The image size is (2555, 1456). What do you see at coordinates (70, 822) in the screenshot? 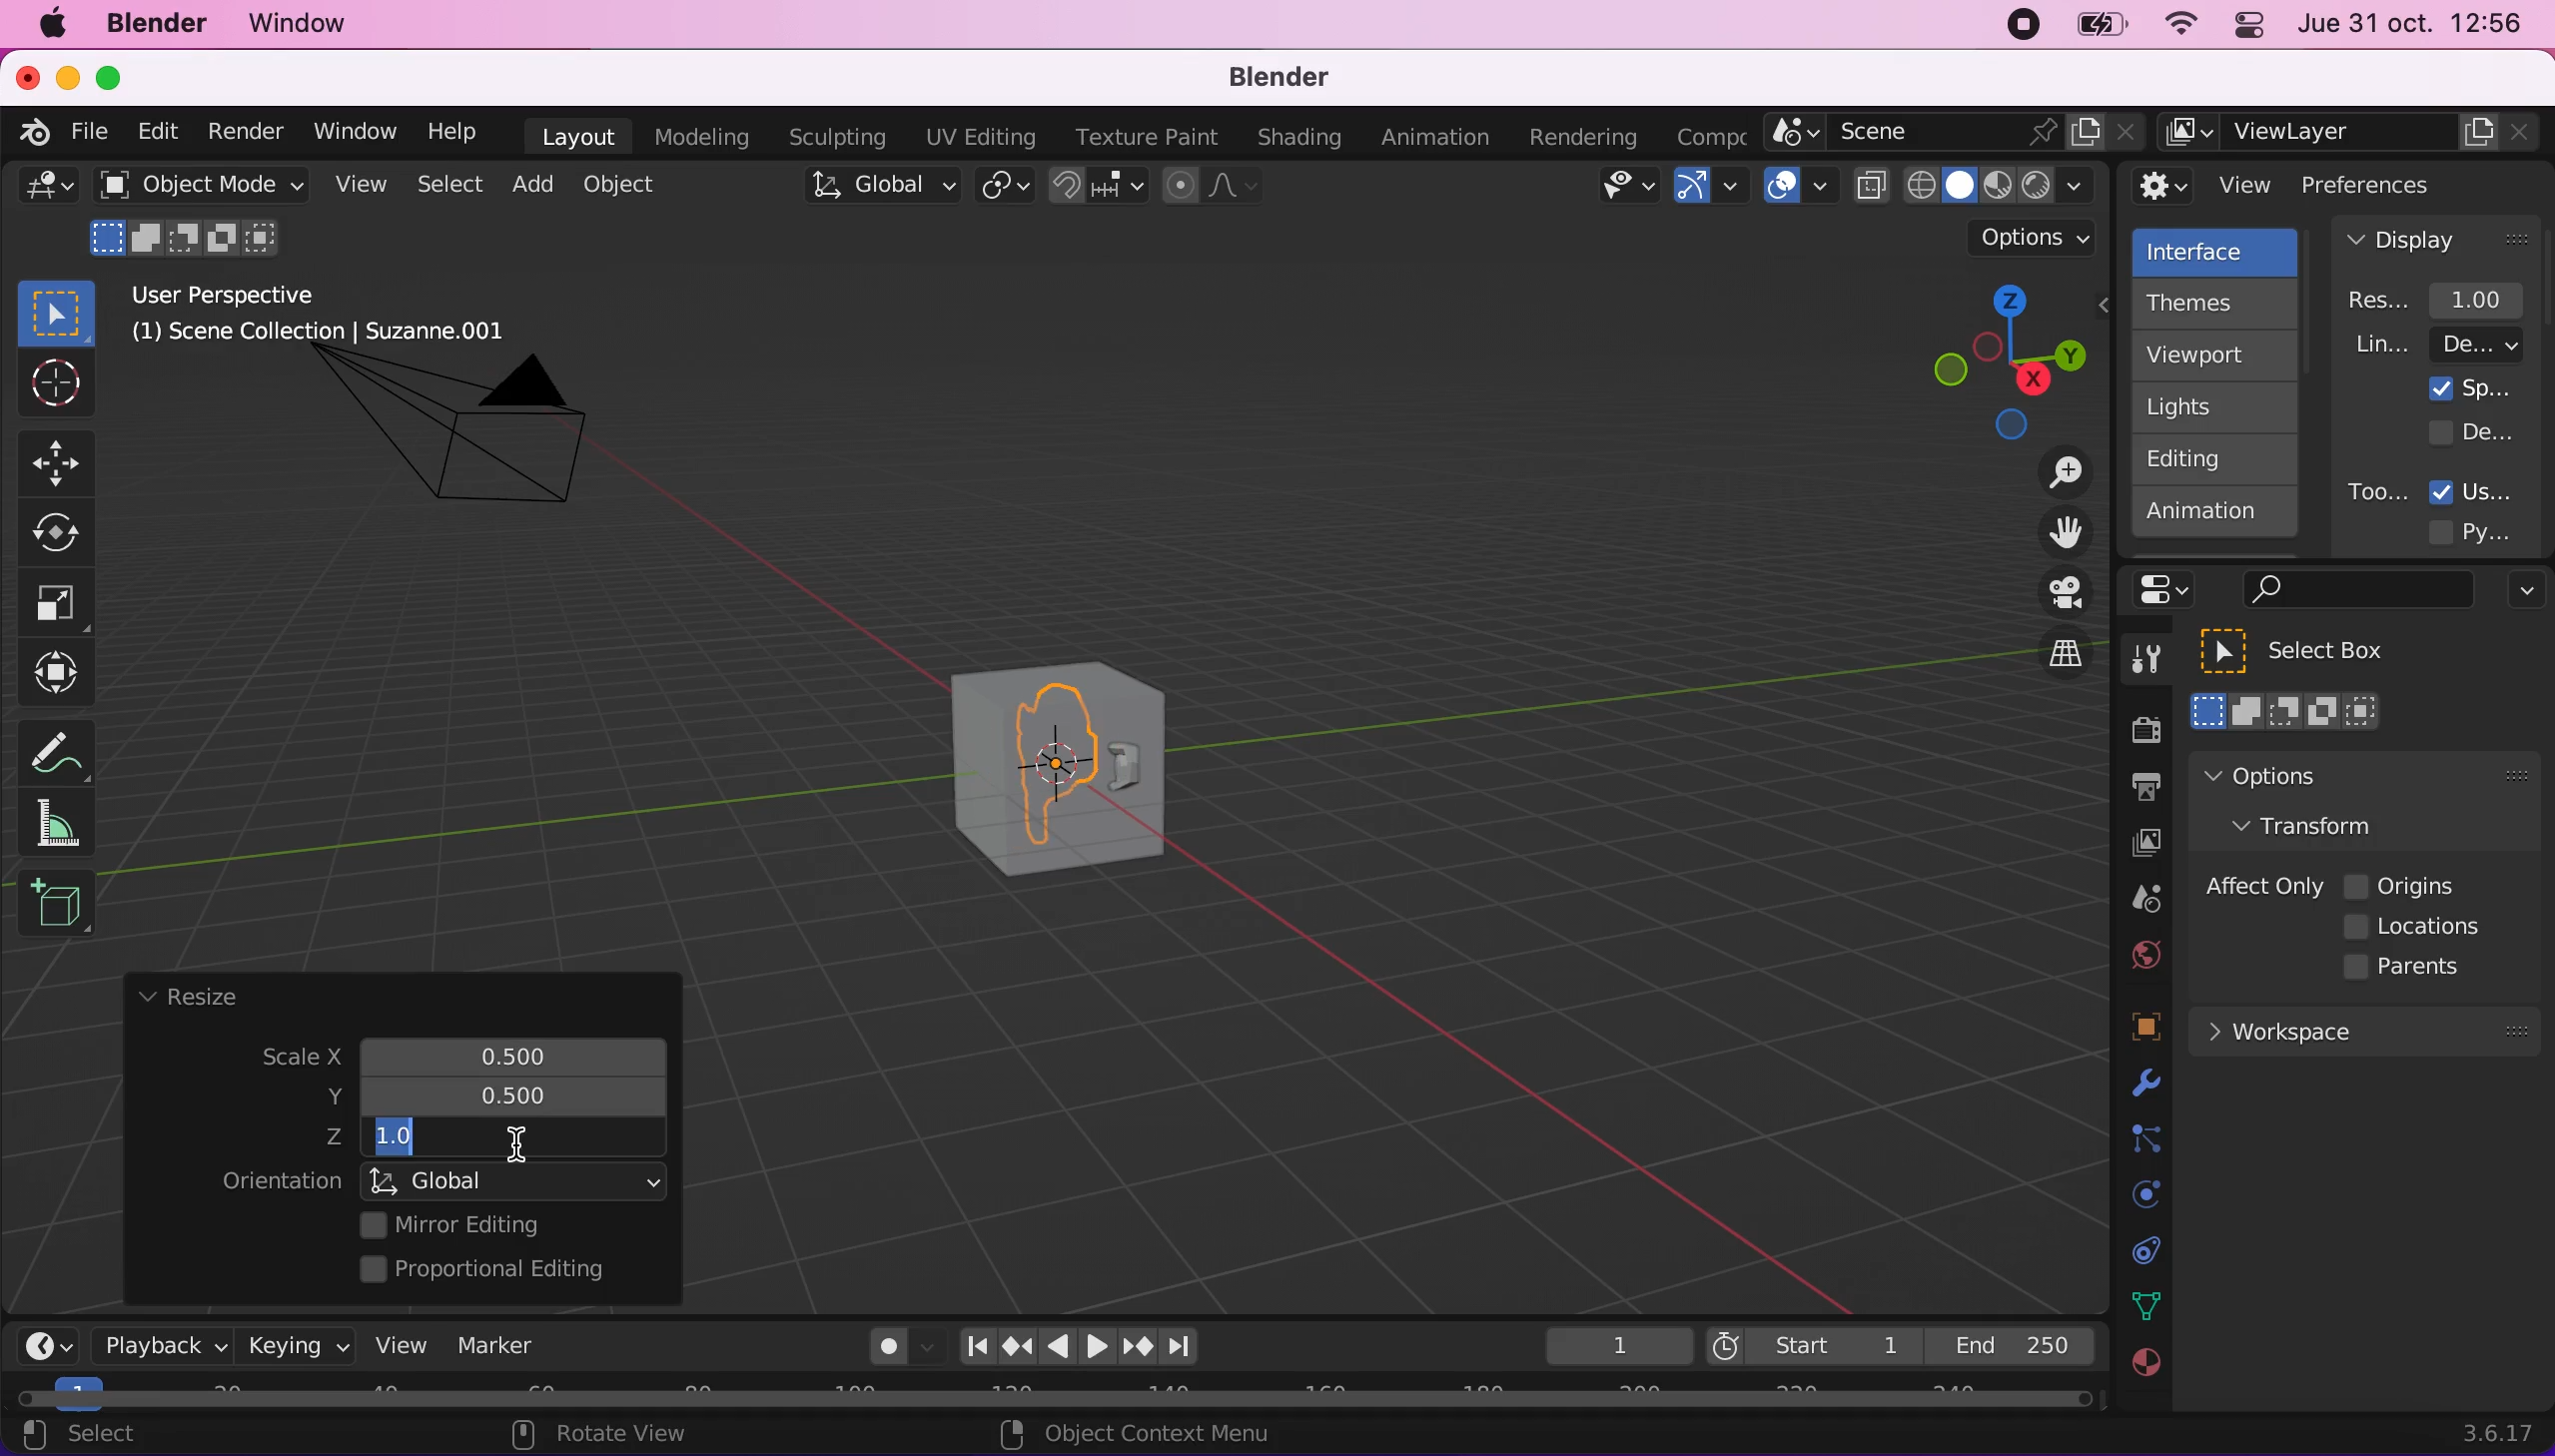
I see `measure` at bounding box center [70, 822].